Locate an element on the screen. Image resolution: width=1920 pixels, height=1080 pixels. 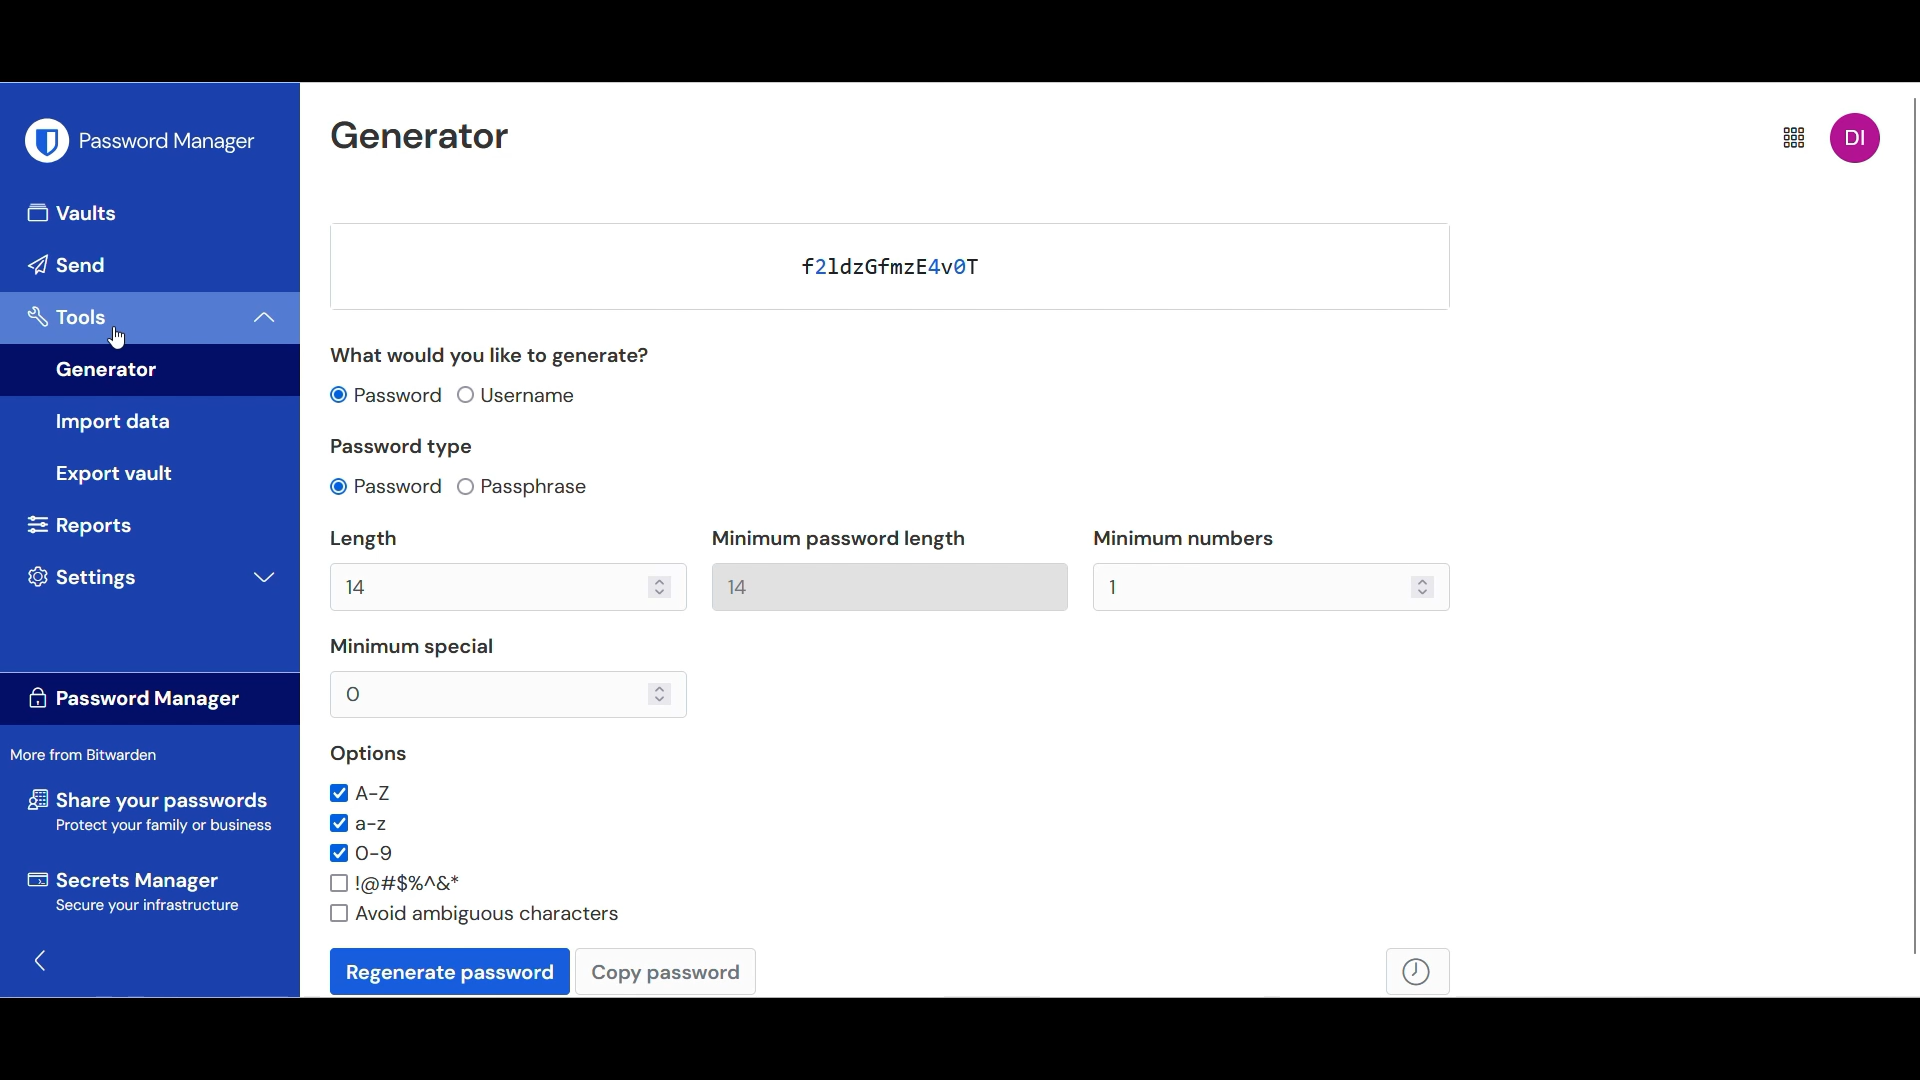
Current account is located at coordinates (1857, 138).